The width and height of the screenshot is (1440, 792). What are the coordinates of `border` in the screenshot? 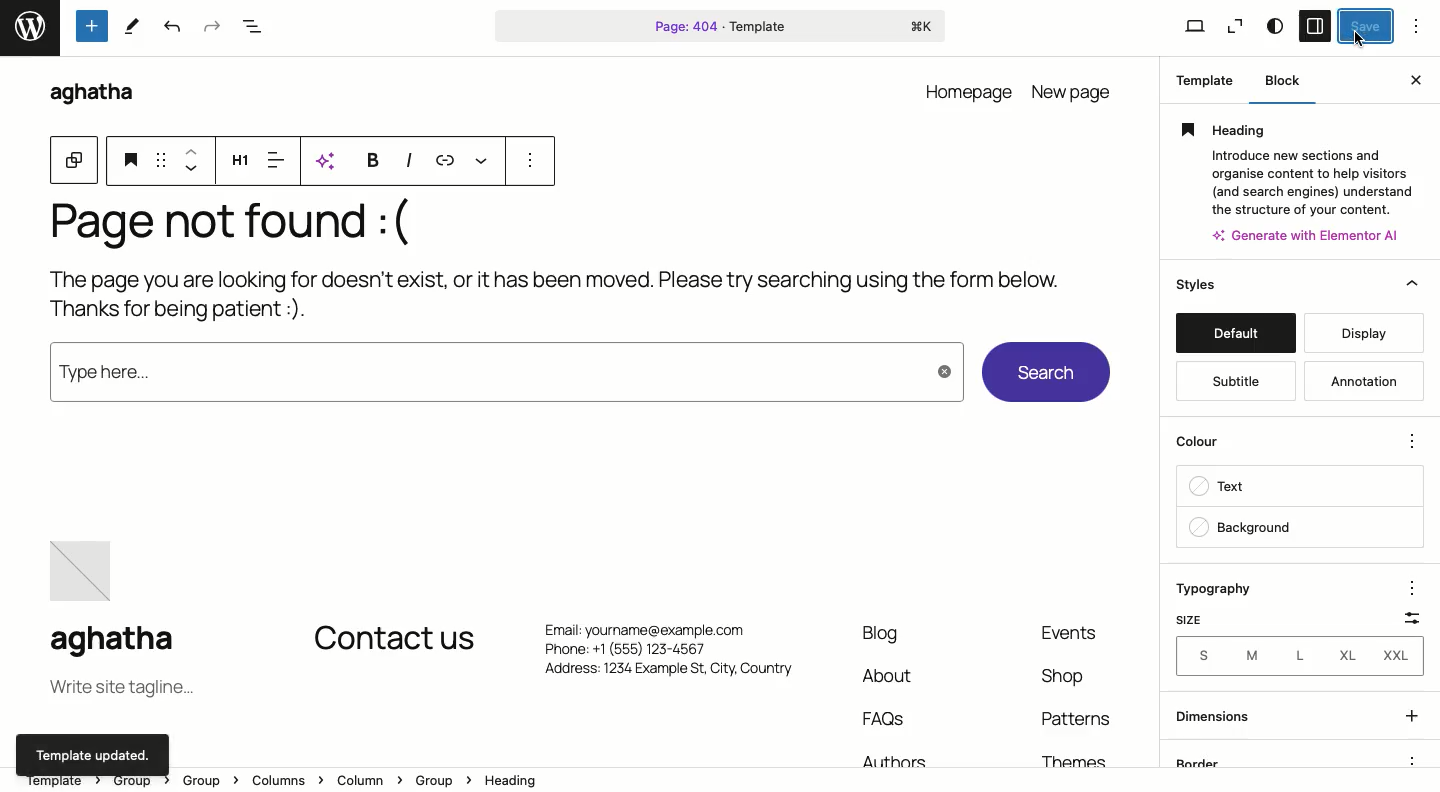 It's located at (1245, 759).